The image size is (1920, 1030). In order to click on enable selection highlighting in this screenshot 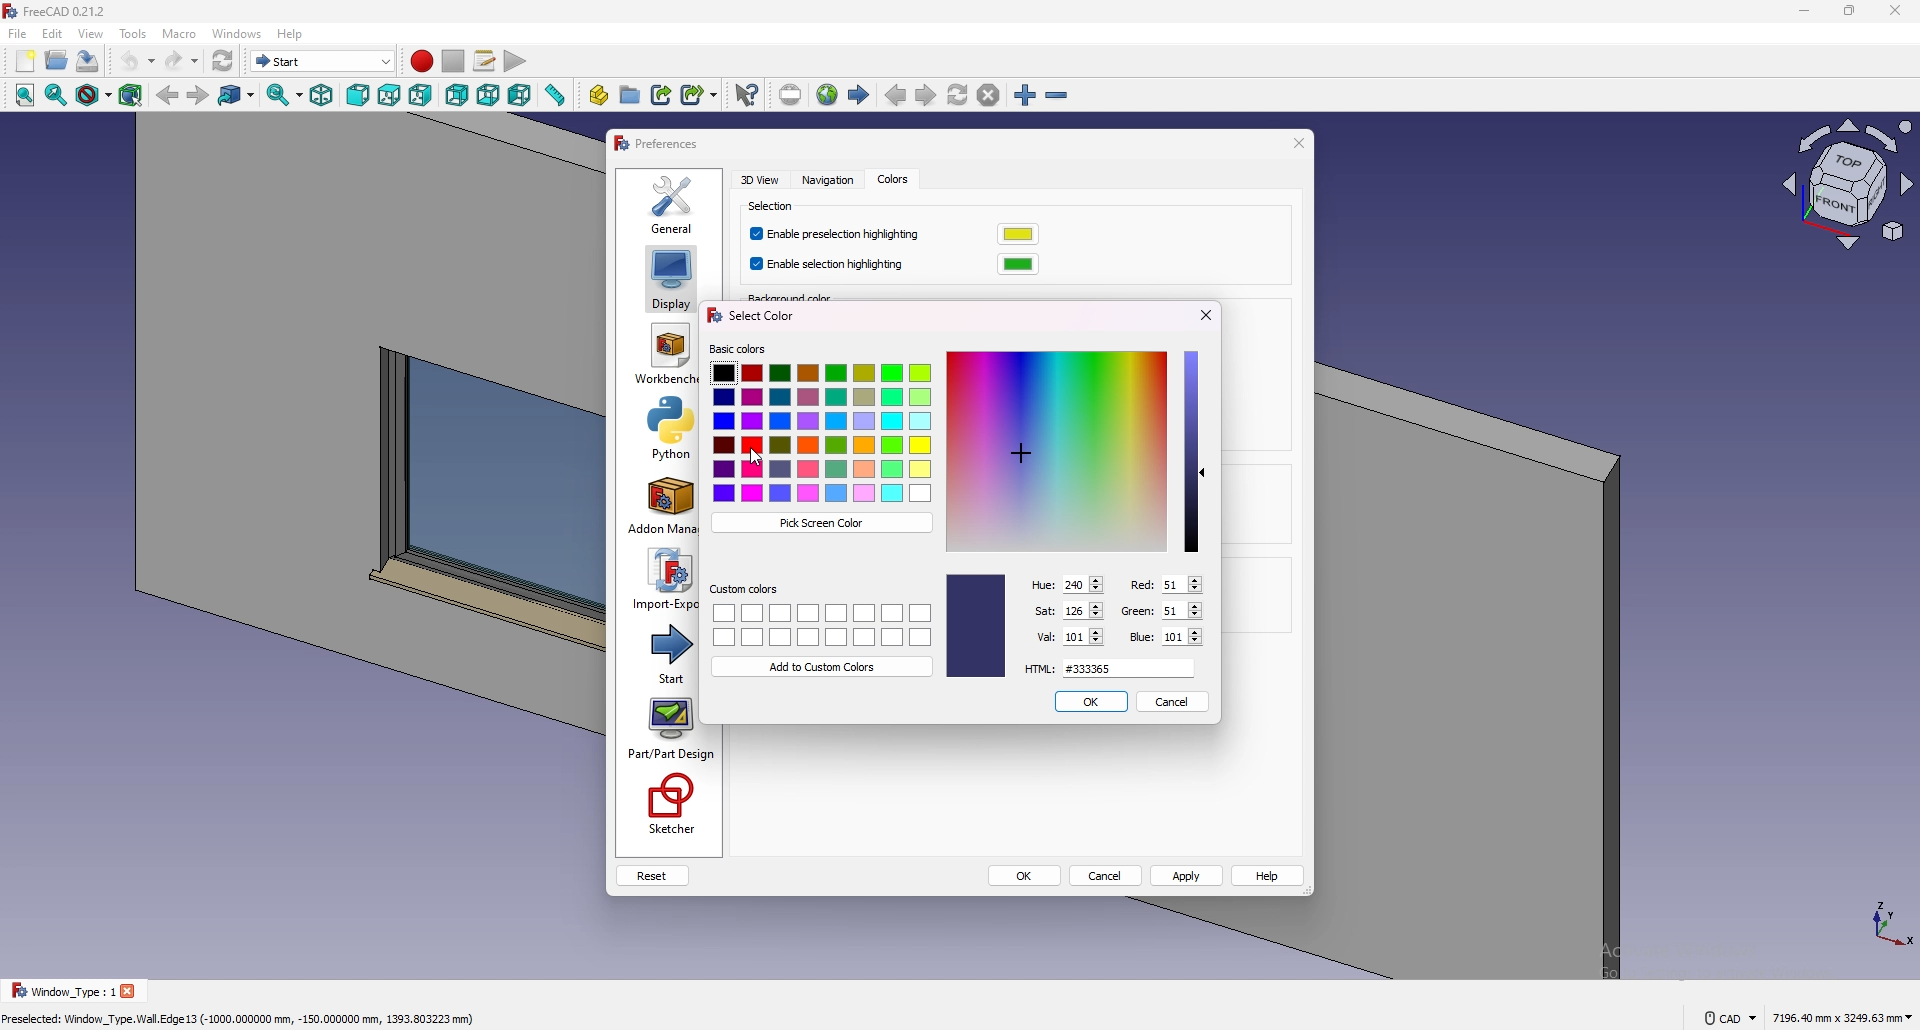, I will do `click(830, 265)`.